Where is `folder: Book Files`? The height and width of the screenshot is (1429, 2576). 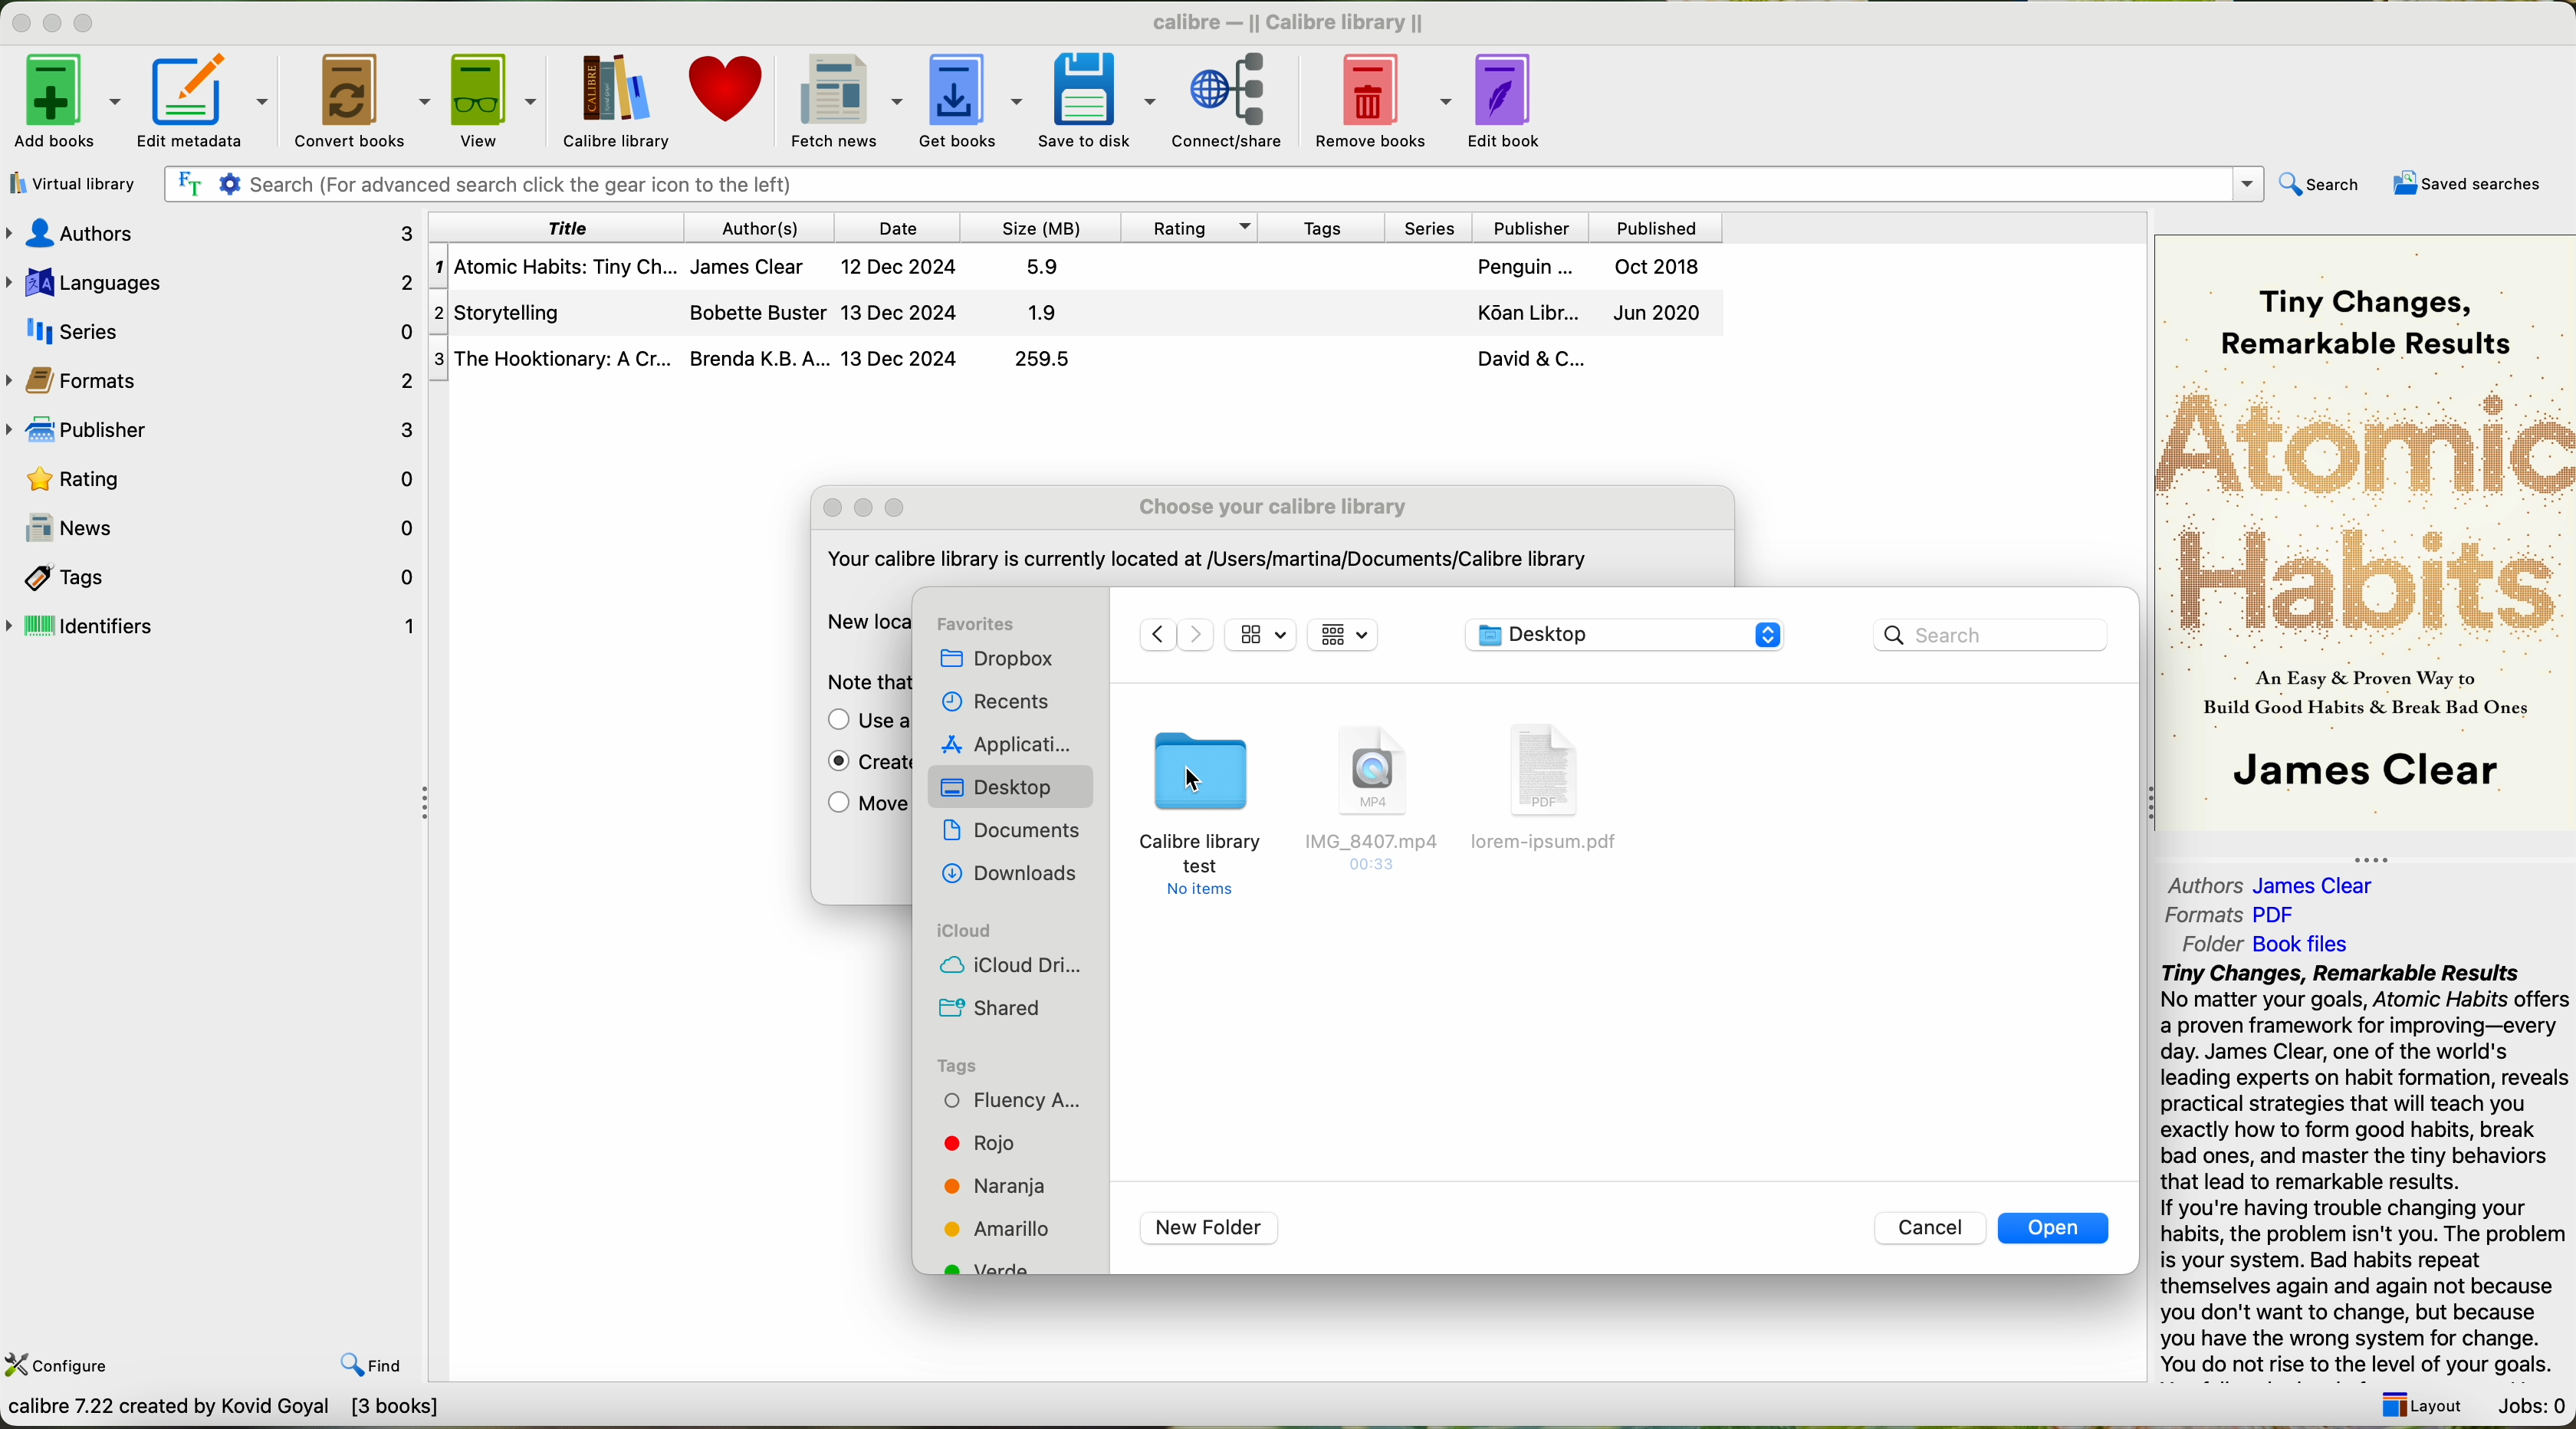 folder: Book Files is located at coordinates (2267, 944).